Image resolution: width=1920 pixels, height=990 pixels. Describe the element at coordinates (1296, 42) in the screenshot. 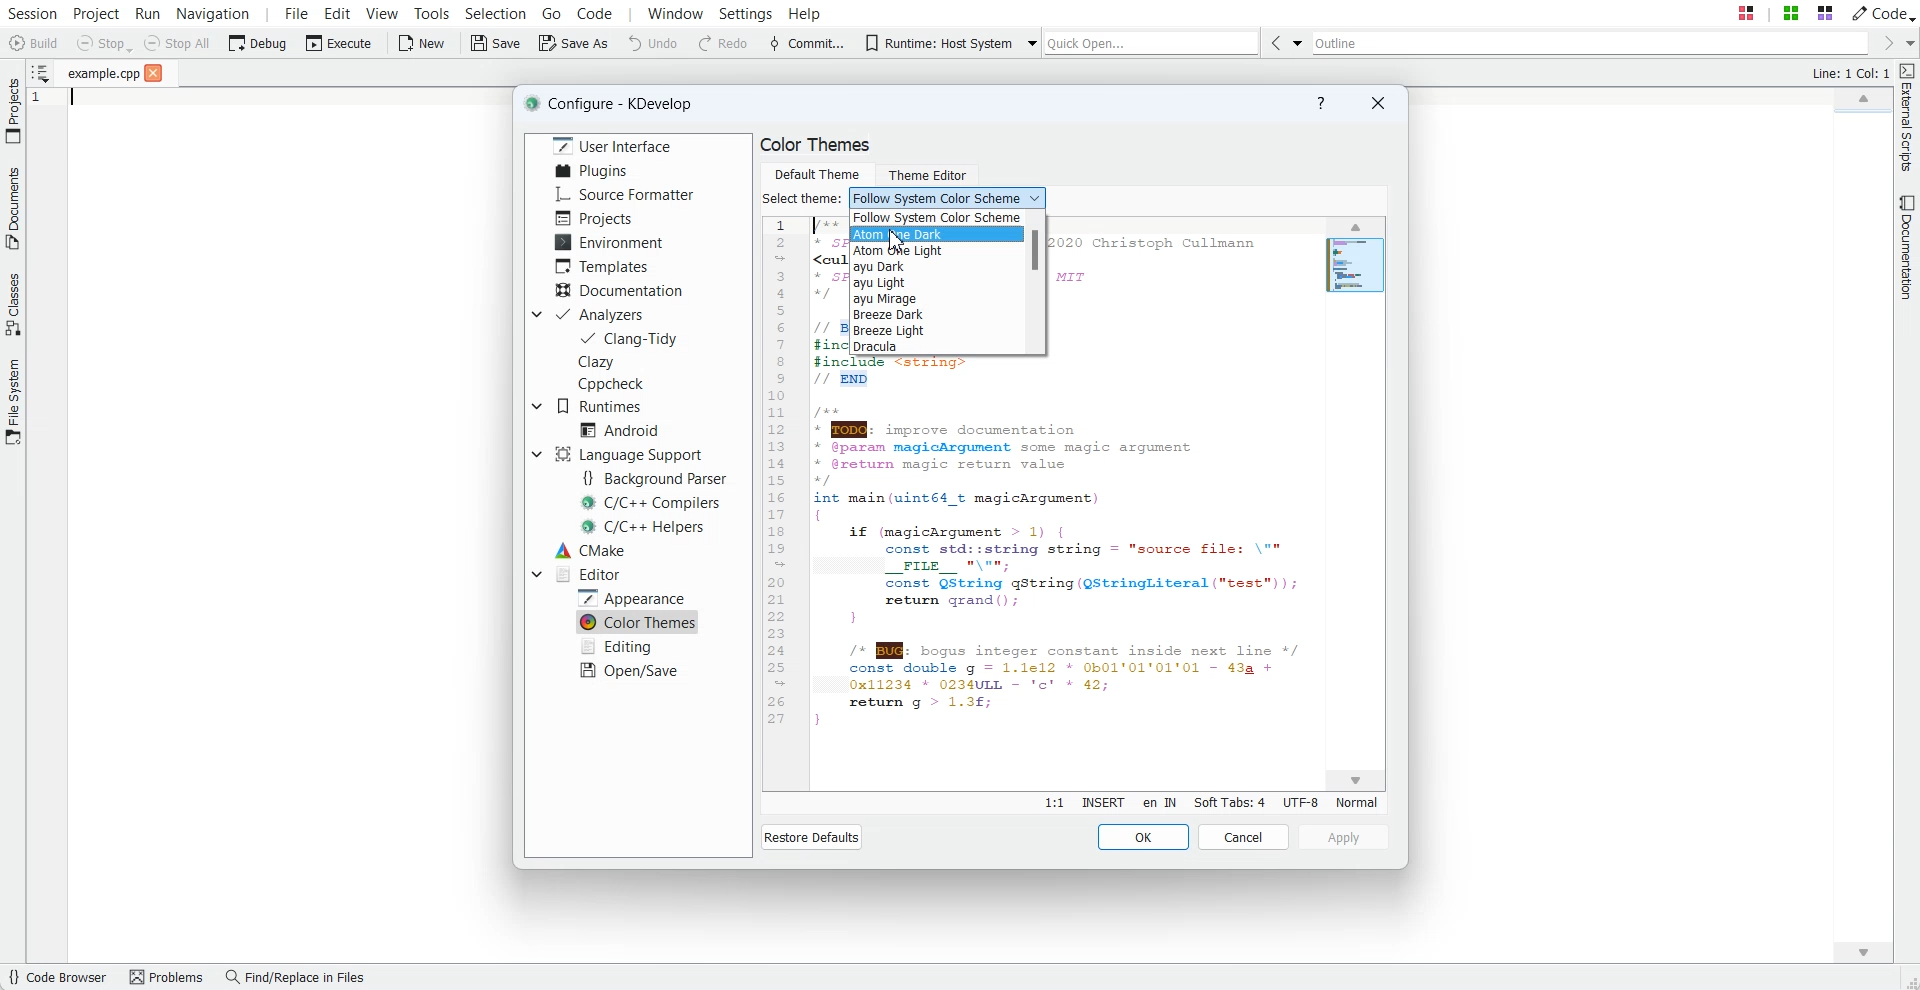

I see `Drop down box` at that location.